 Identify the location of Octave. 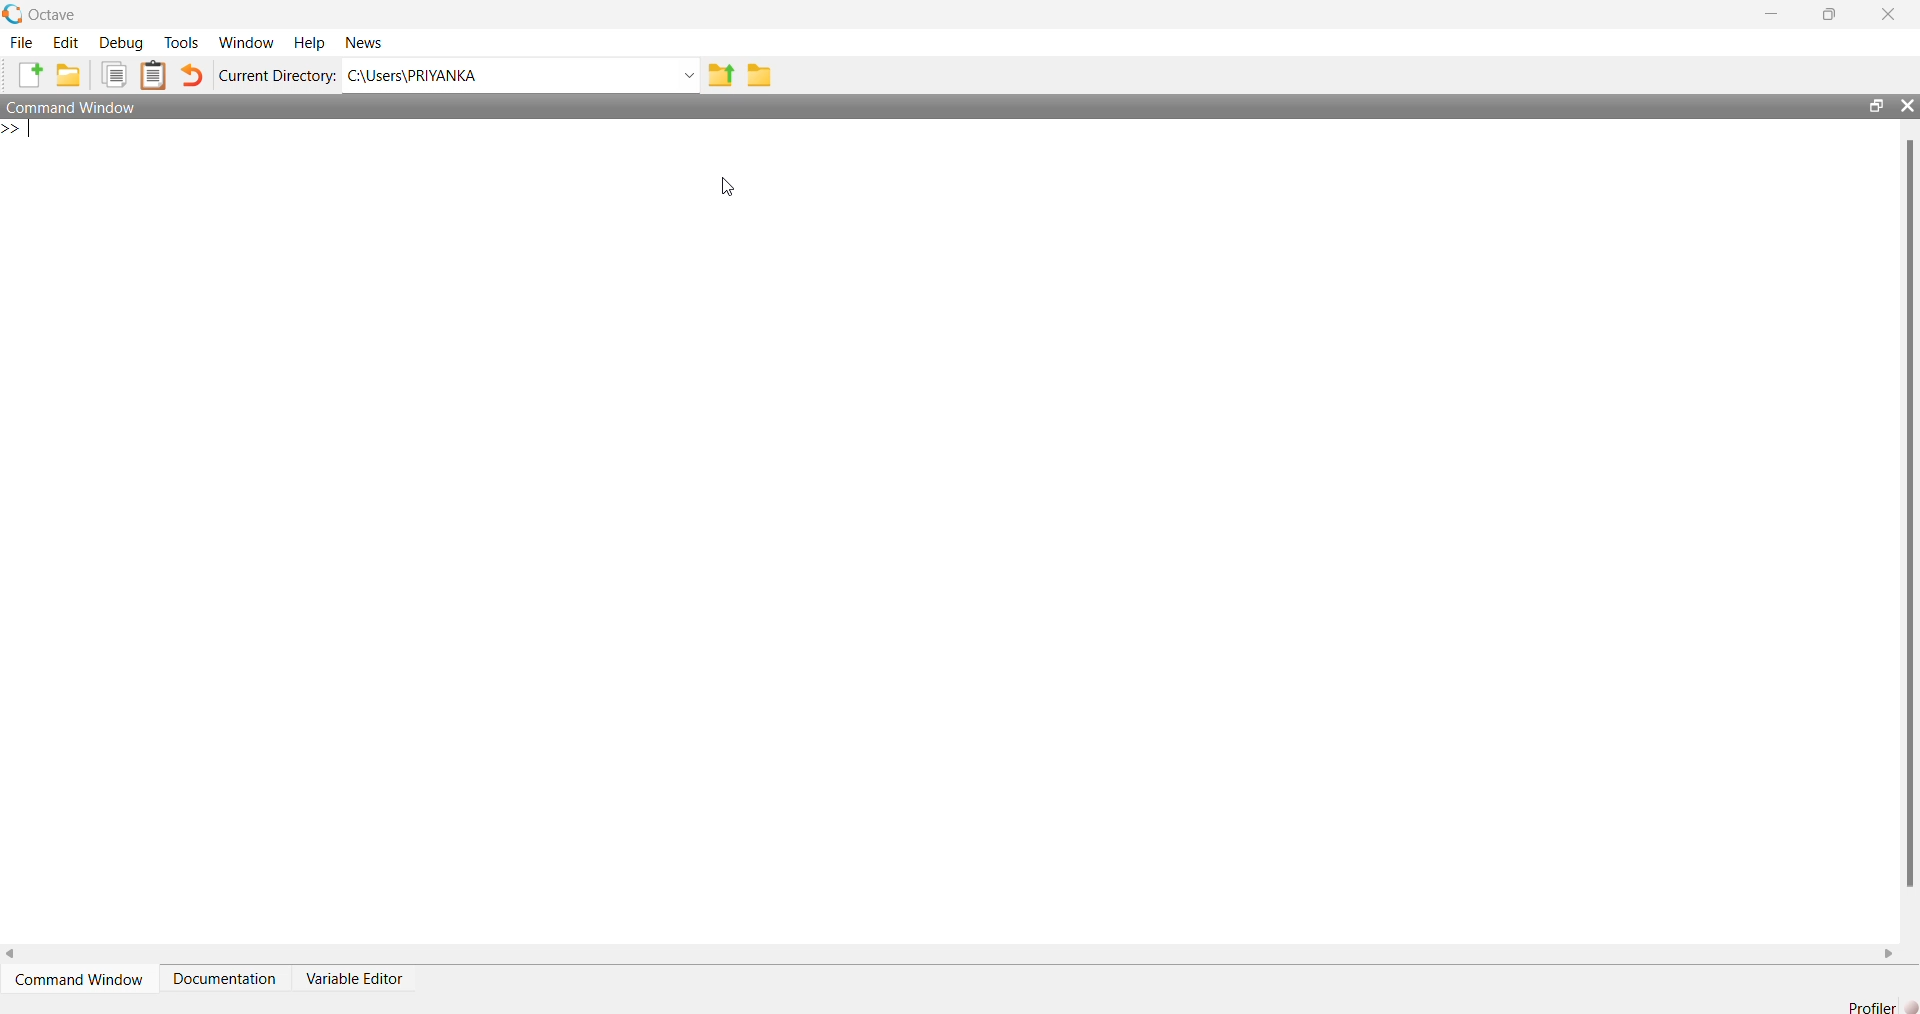
(53, 15).